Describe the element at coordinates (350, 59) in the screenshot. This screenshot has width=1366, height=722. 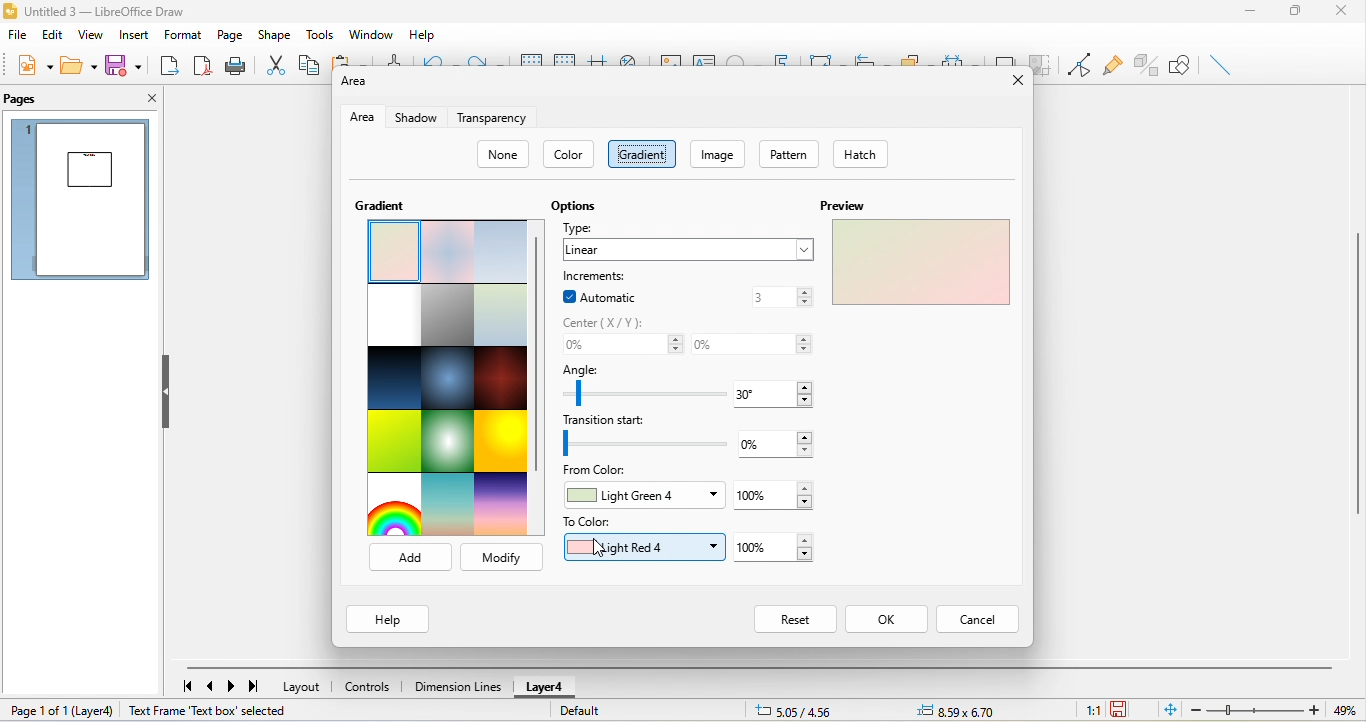
I see `paste` at that location.